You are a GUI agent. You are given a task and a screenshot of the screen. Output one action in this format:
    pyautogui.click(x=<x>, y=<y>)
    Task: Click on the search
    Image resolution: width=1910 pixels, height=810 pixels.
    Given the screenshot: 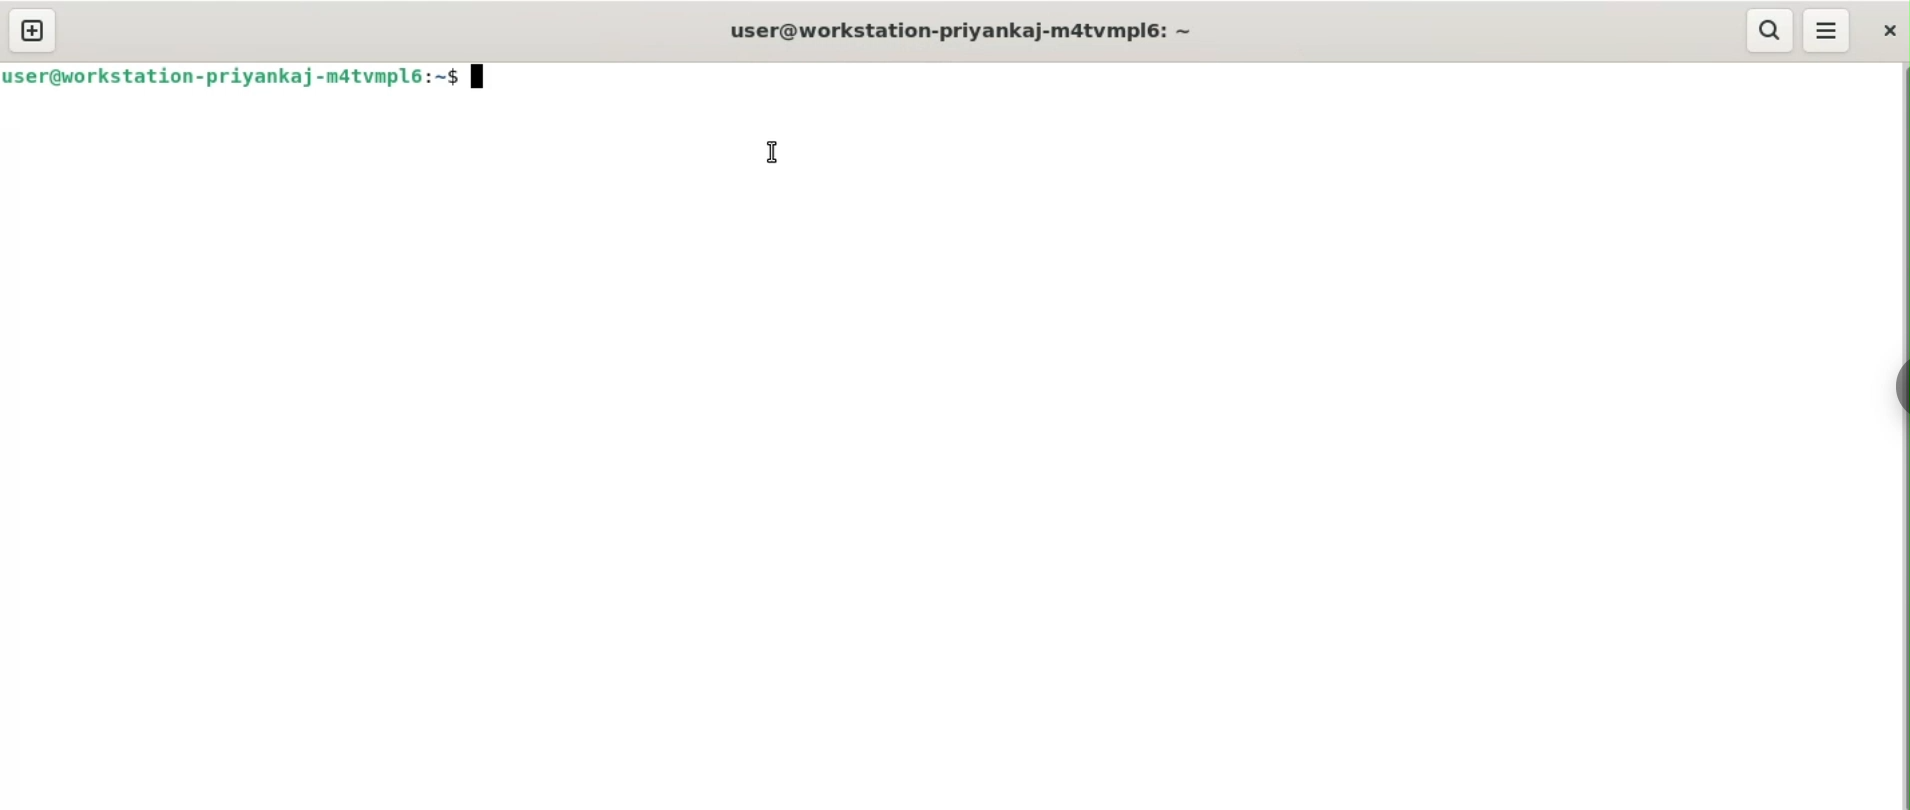 What is the action you would take?
    pyautogui.click(x=1772, y=30)
    